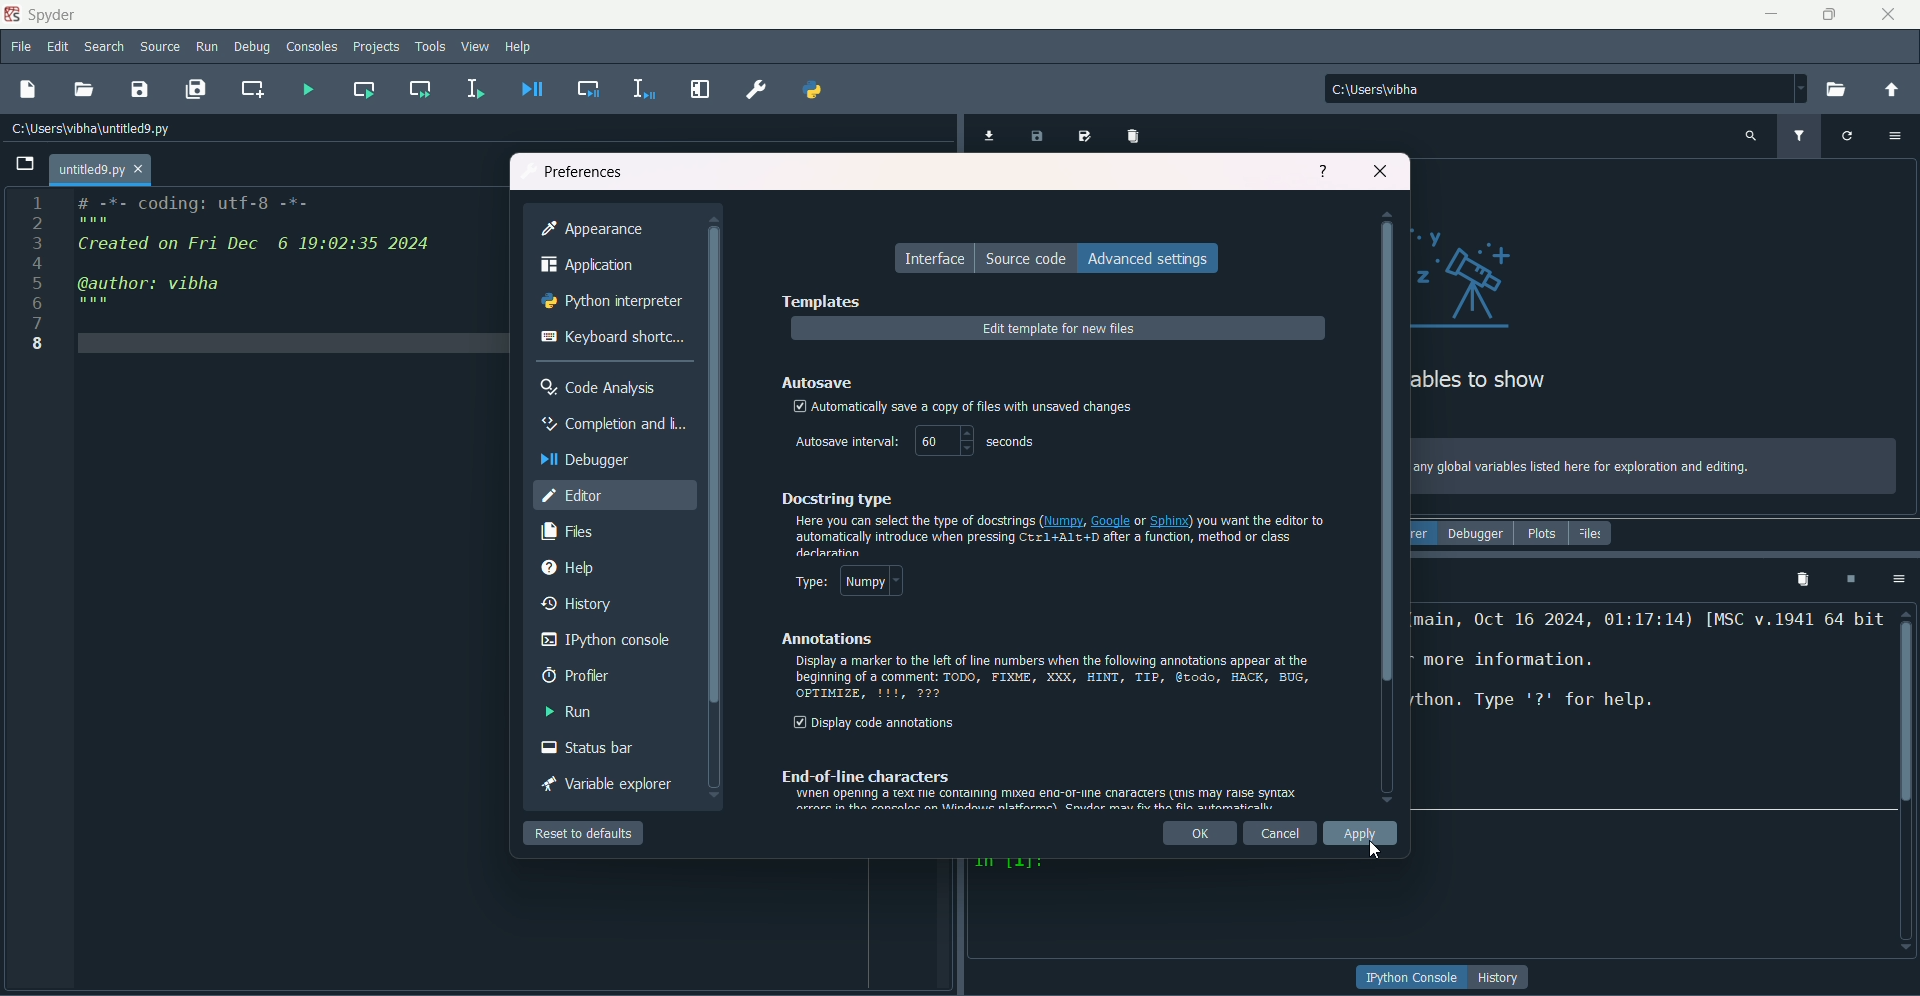 The width and height of the screenshot is (1920, 996). I want to click on text, so click(1583, 467).